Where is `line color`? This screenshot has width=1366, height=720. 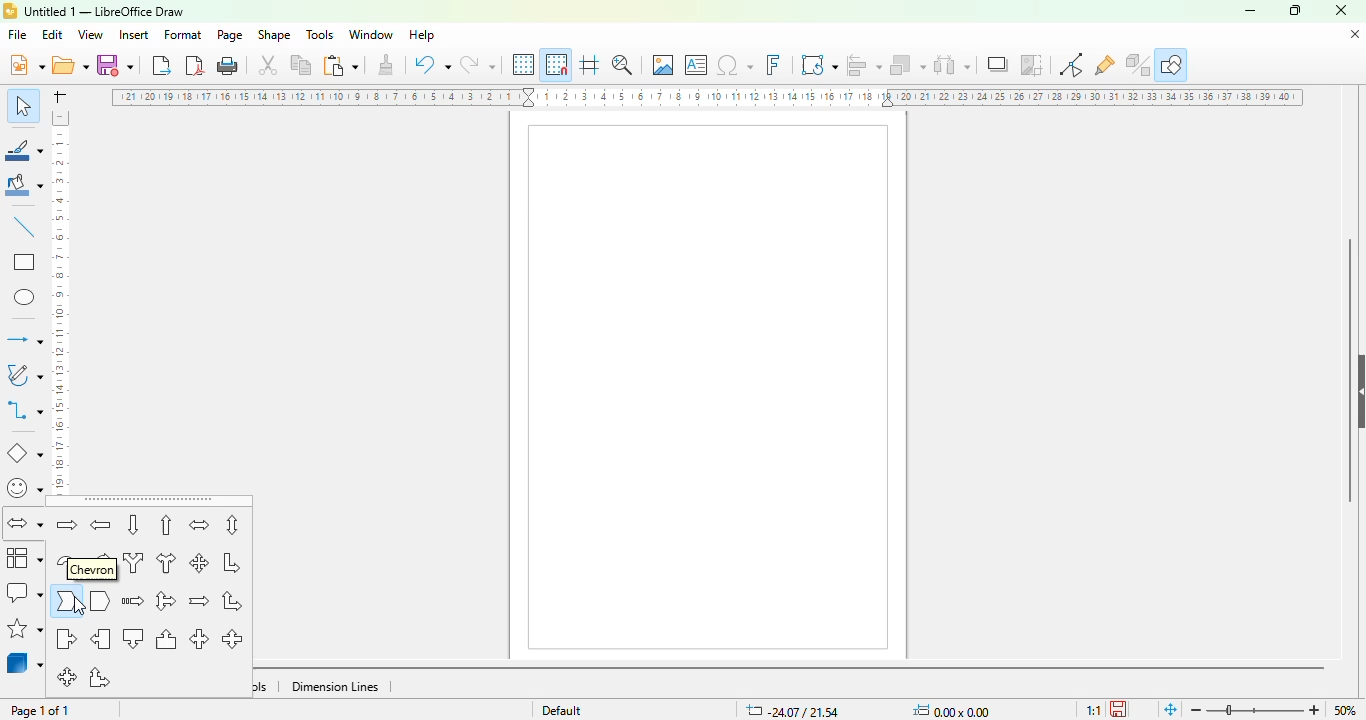
line color is located at coordinates (24, 149).